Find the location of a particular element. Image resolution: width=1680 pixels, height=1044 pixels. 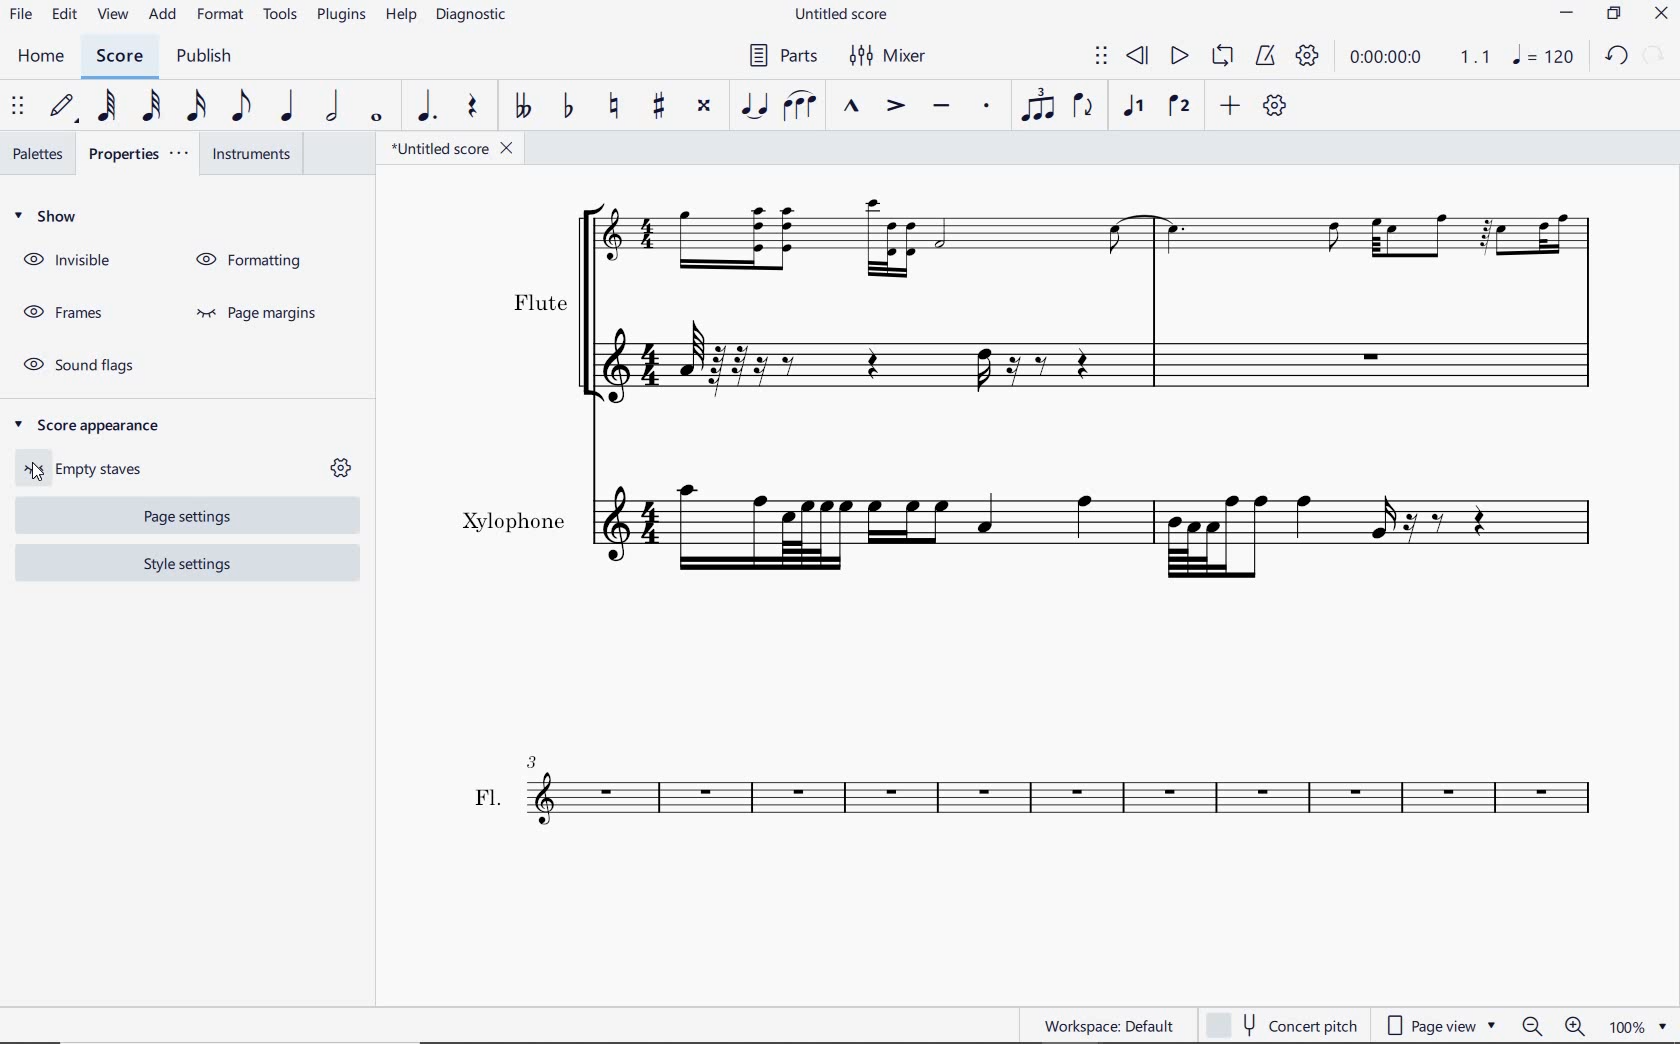

workspace default is located at coordinates (1107, 1026).